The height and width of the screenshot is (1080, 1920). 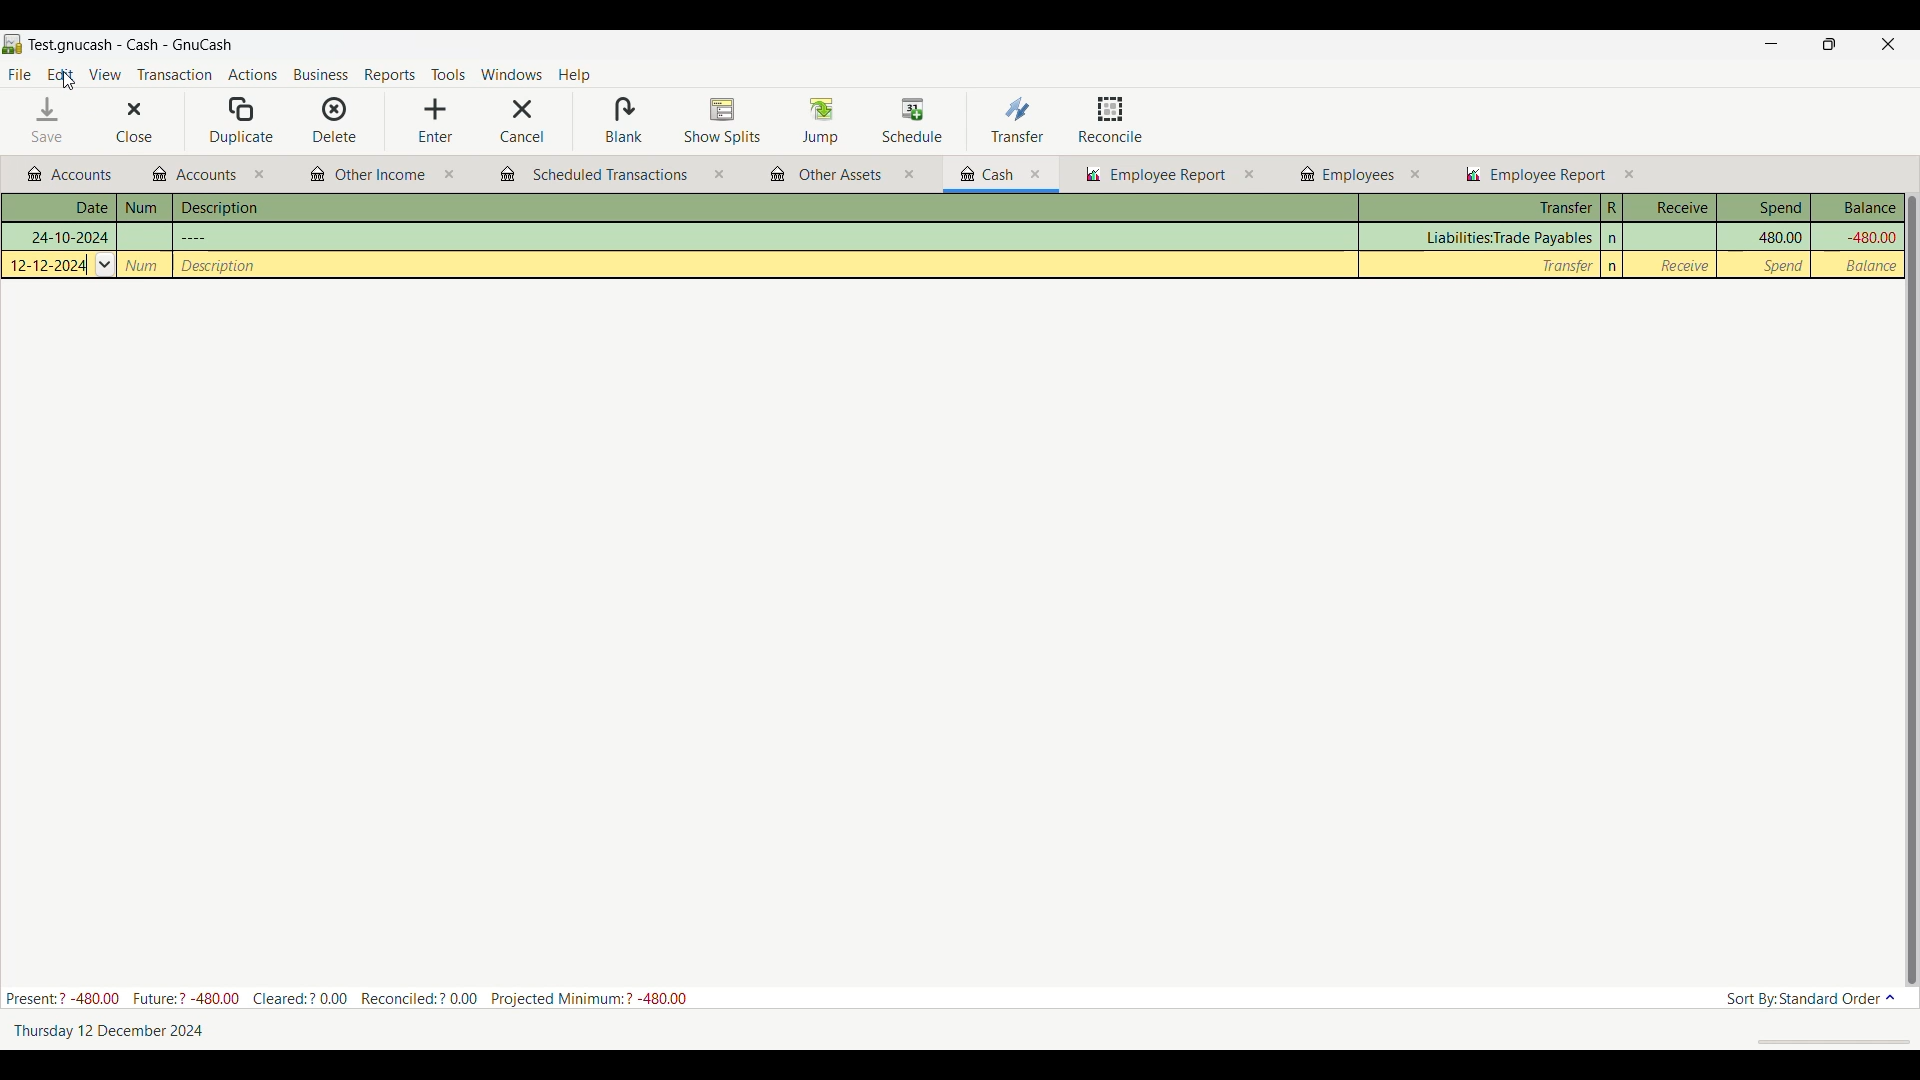 I want to click on Duplicate, so click(x=241, y=121).